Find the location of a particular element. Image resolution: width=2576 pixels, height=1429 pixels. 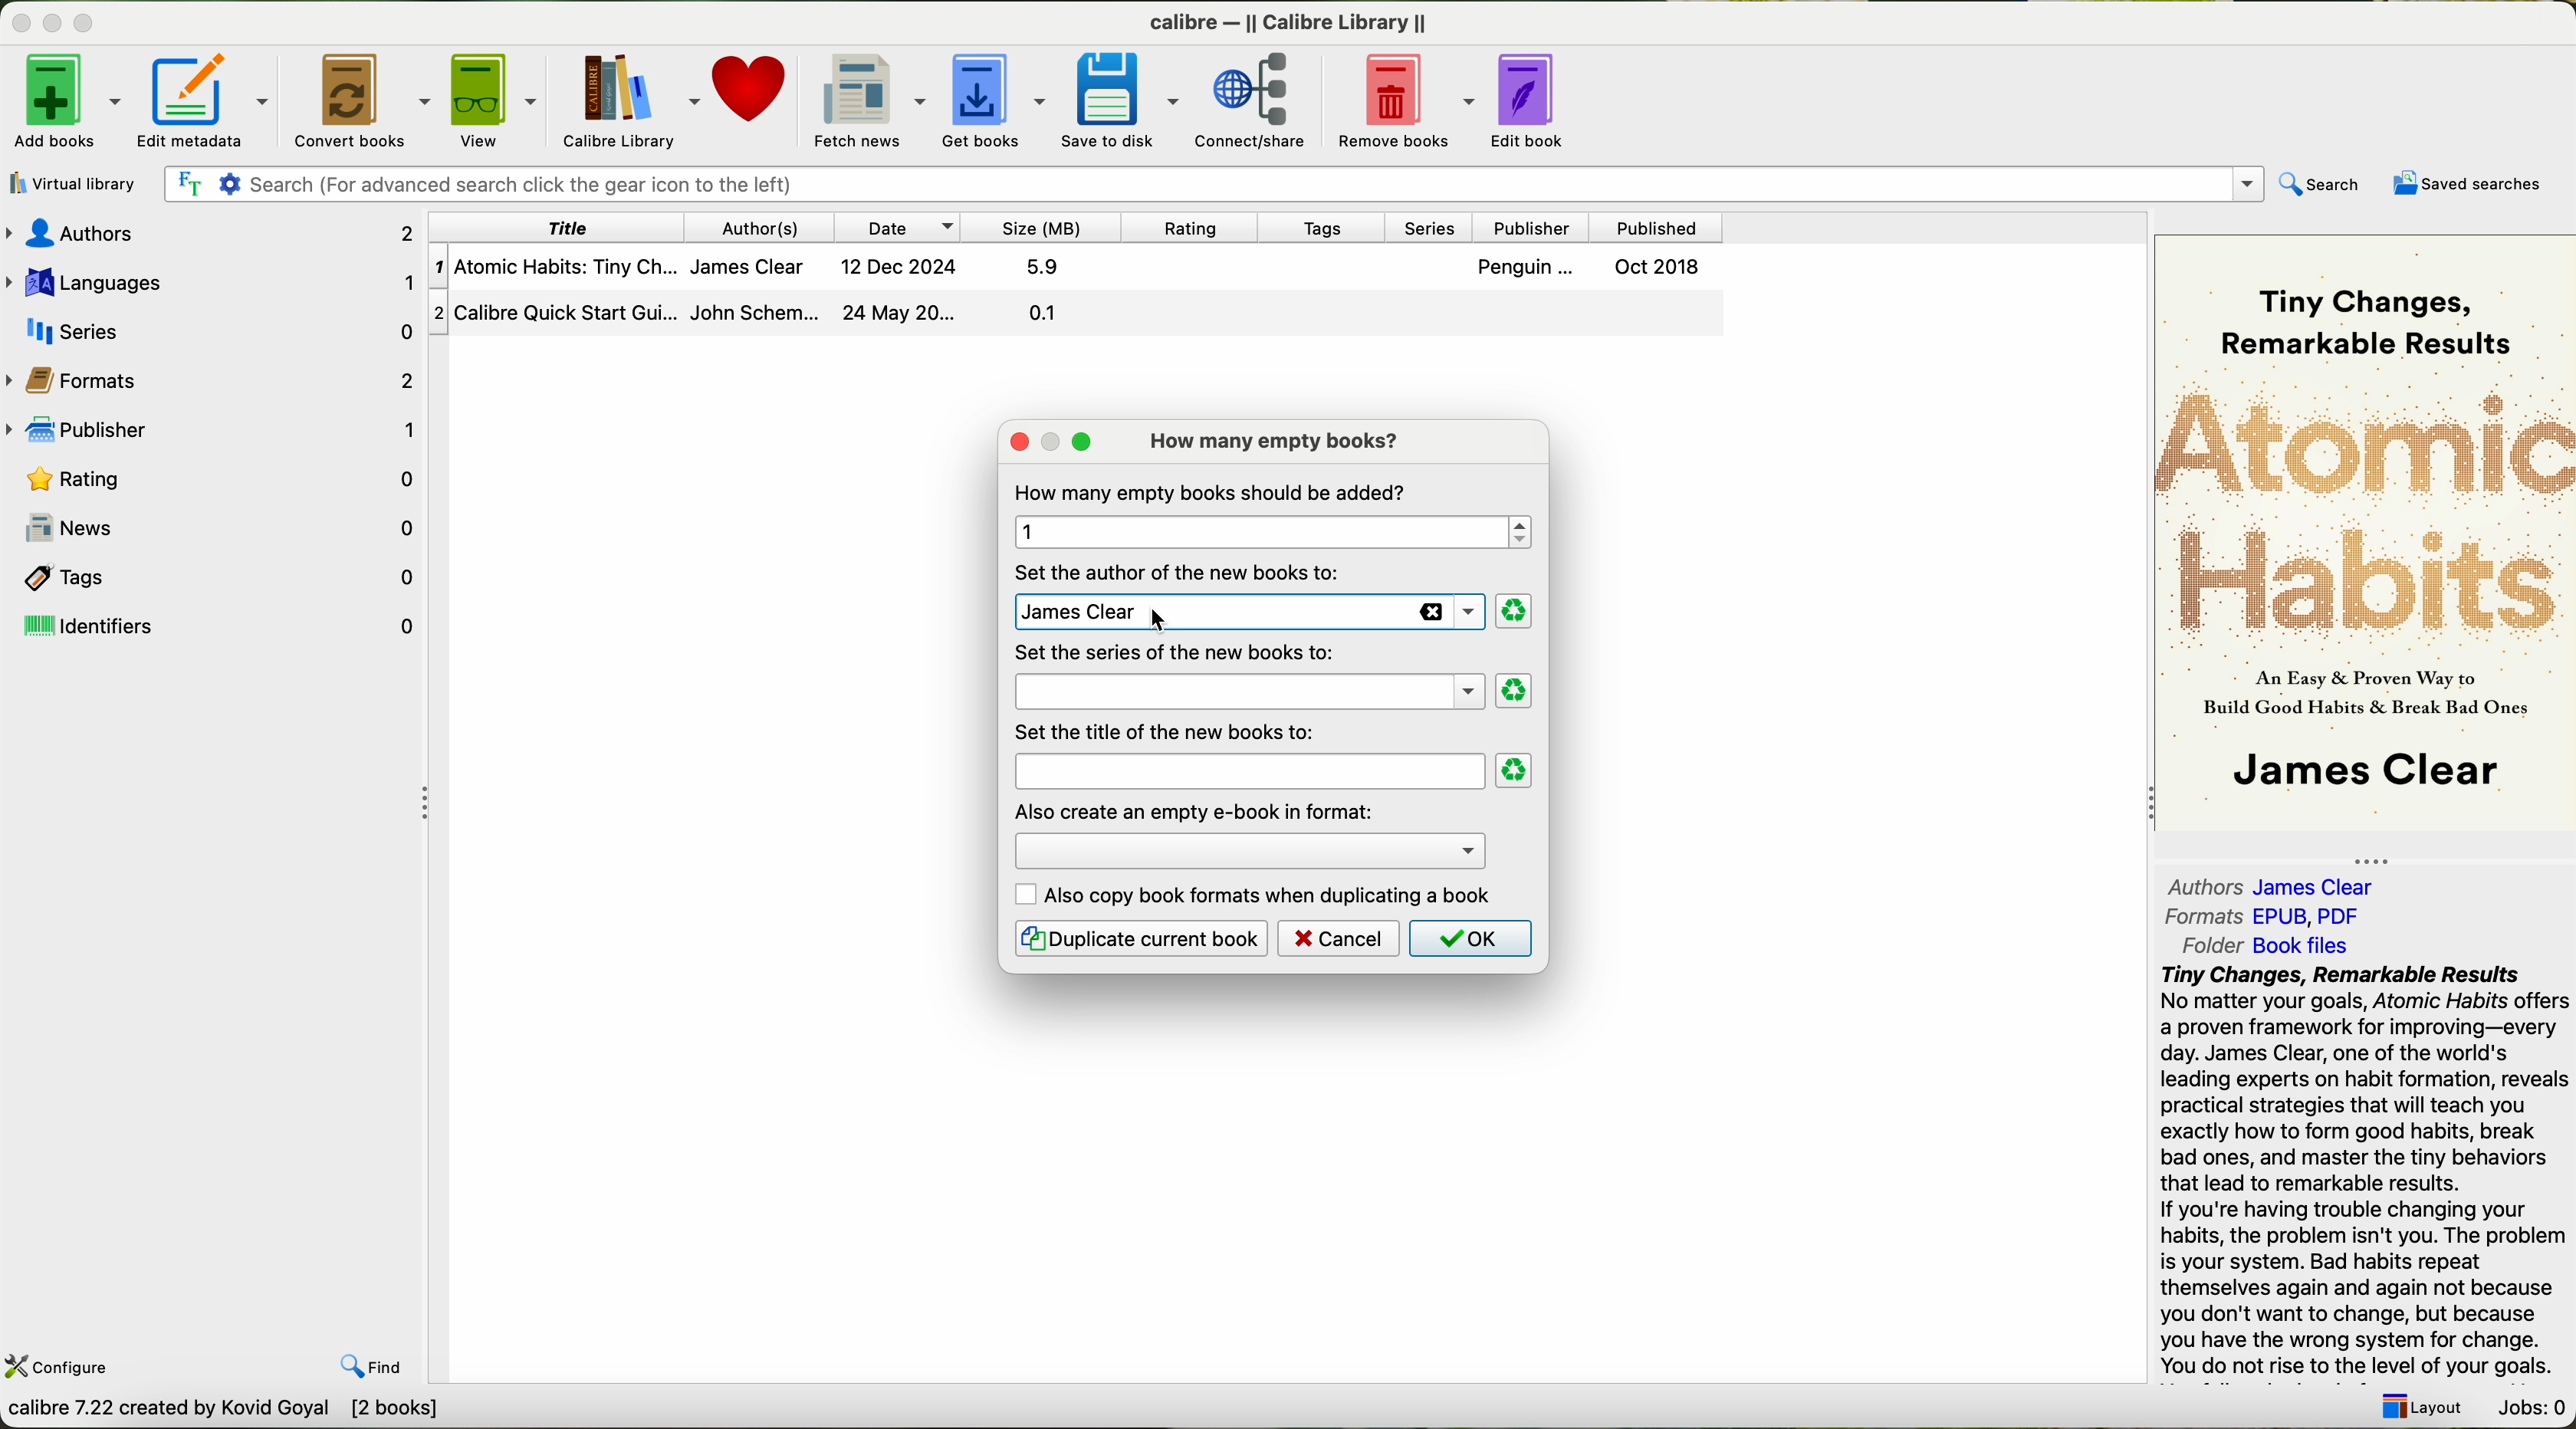

view is located at coordinates (491, 99).